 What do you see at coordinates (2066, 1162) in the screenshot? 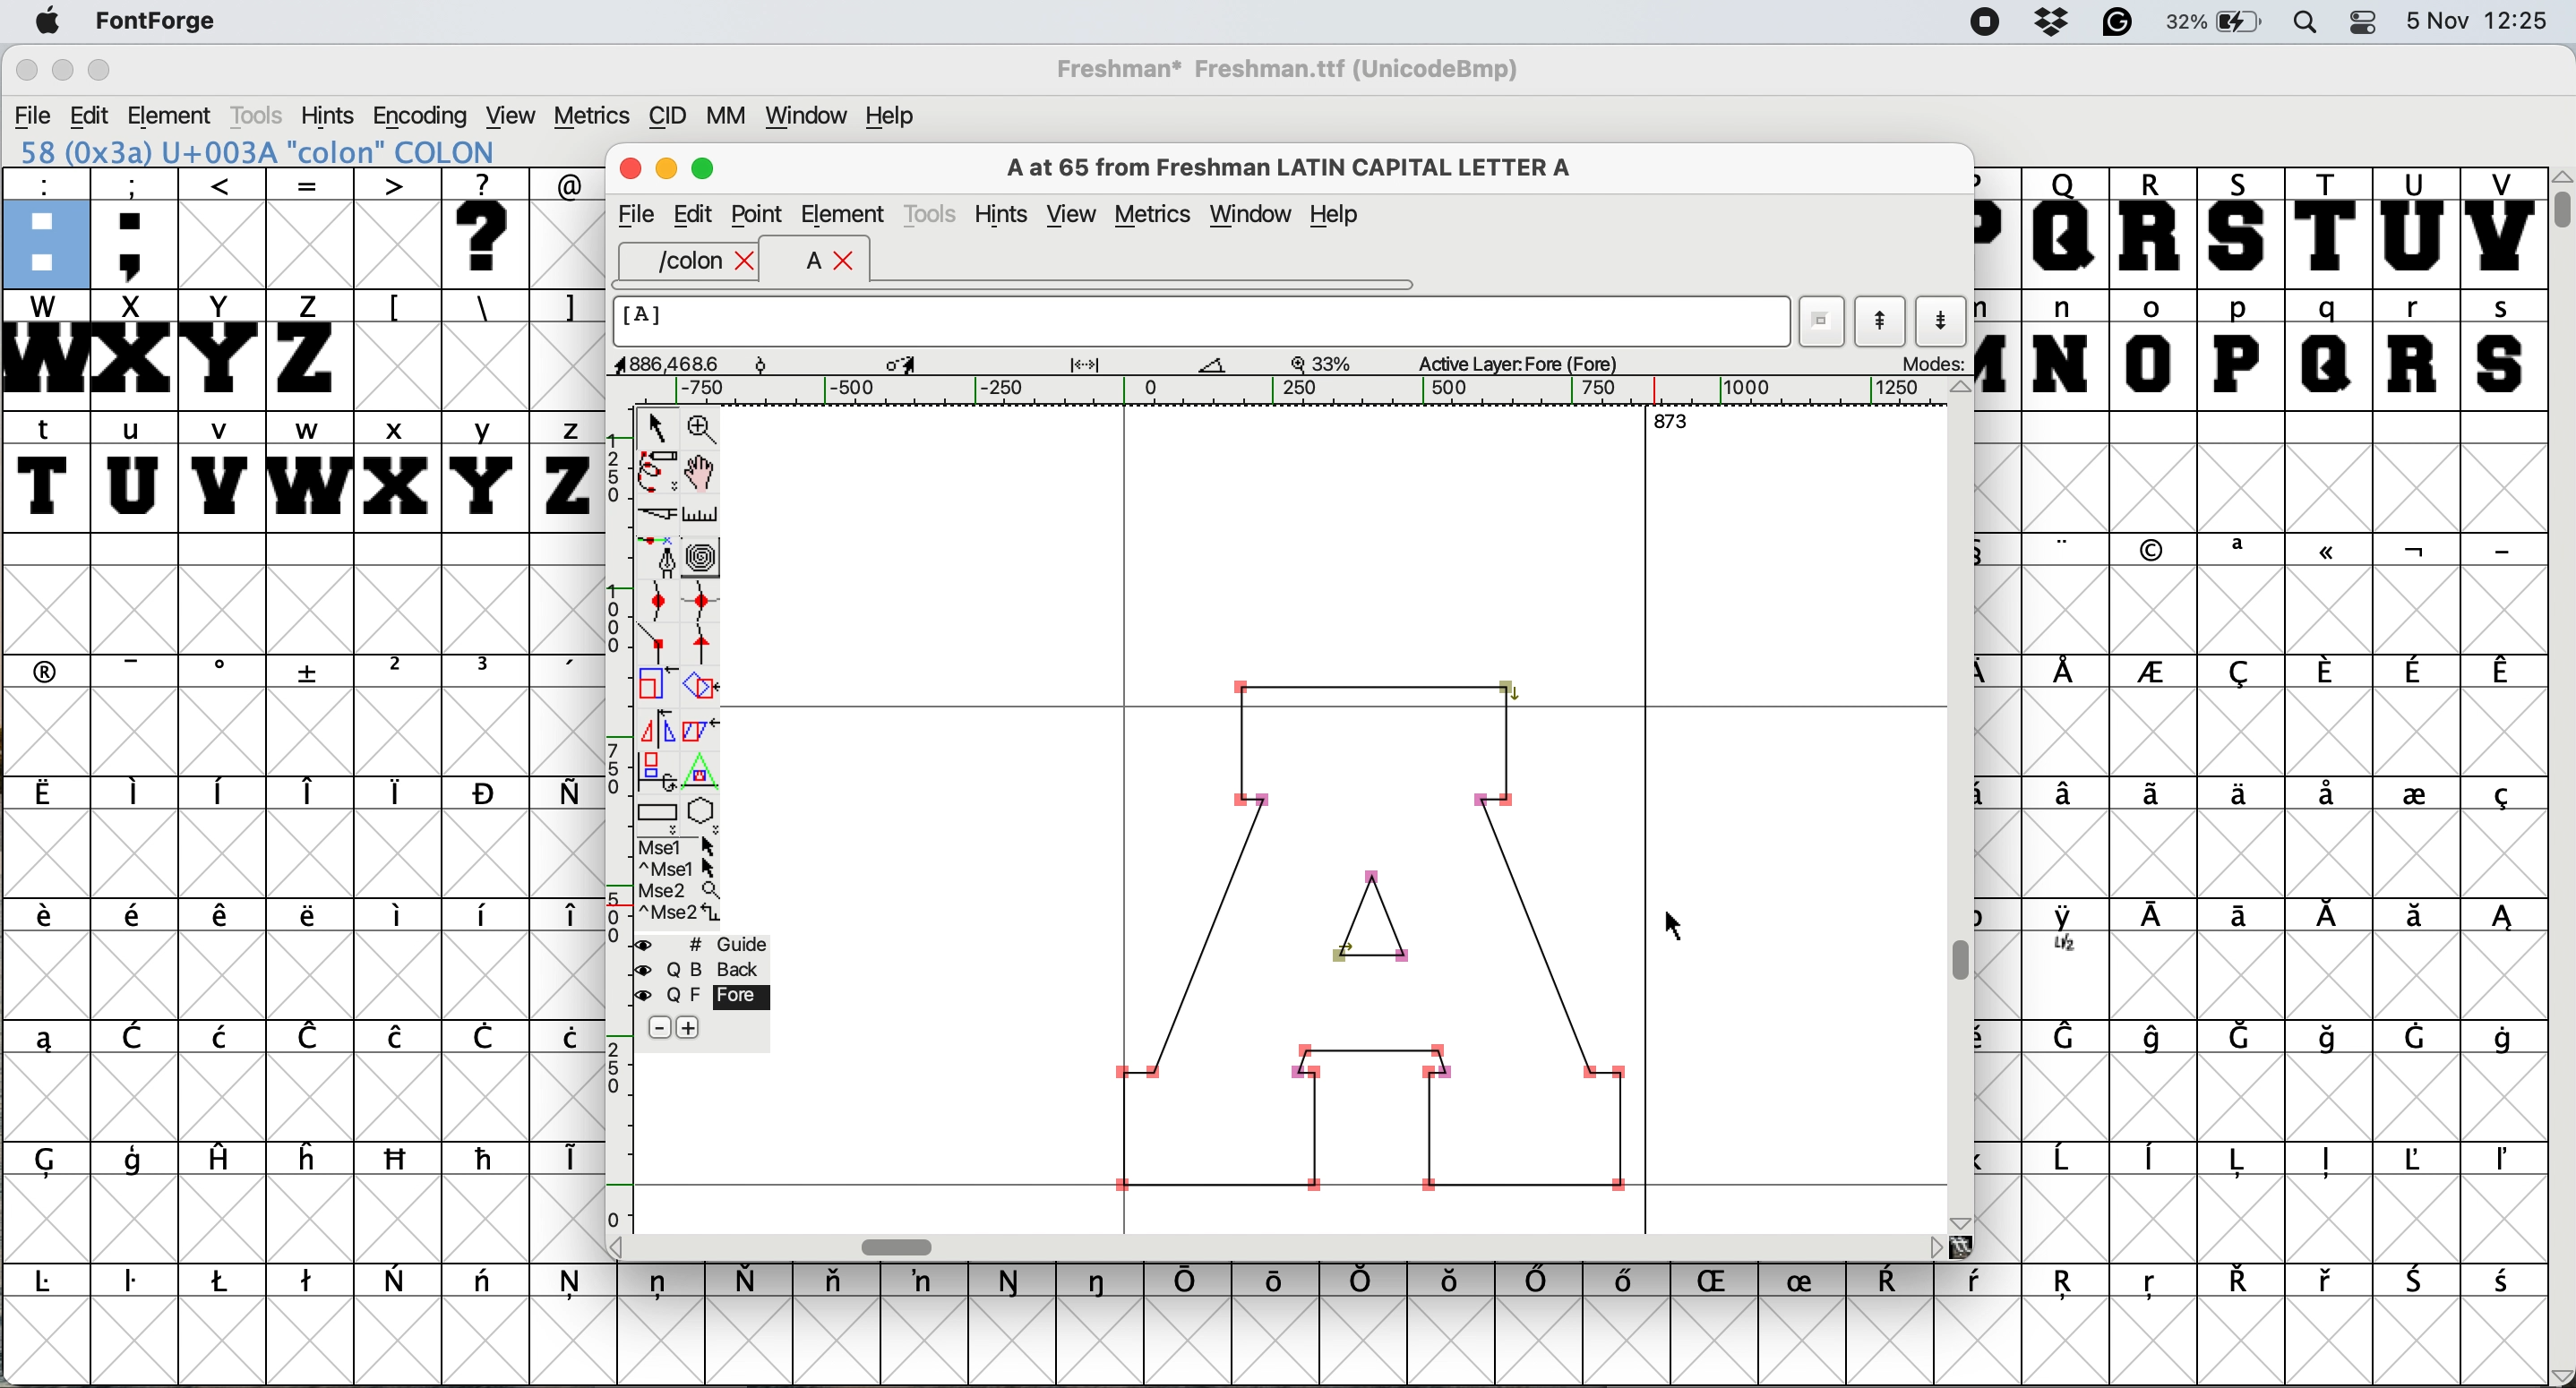
I see `symbol` at bounding box center [2066, 1162].